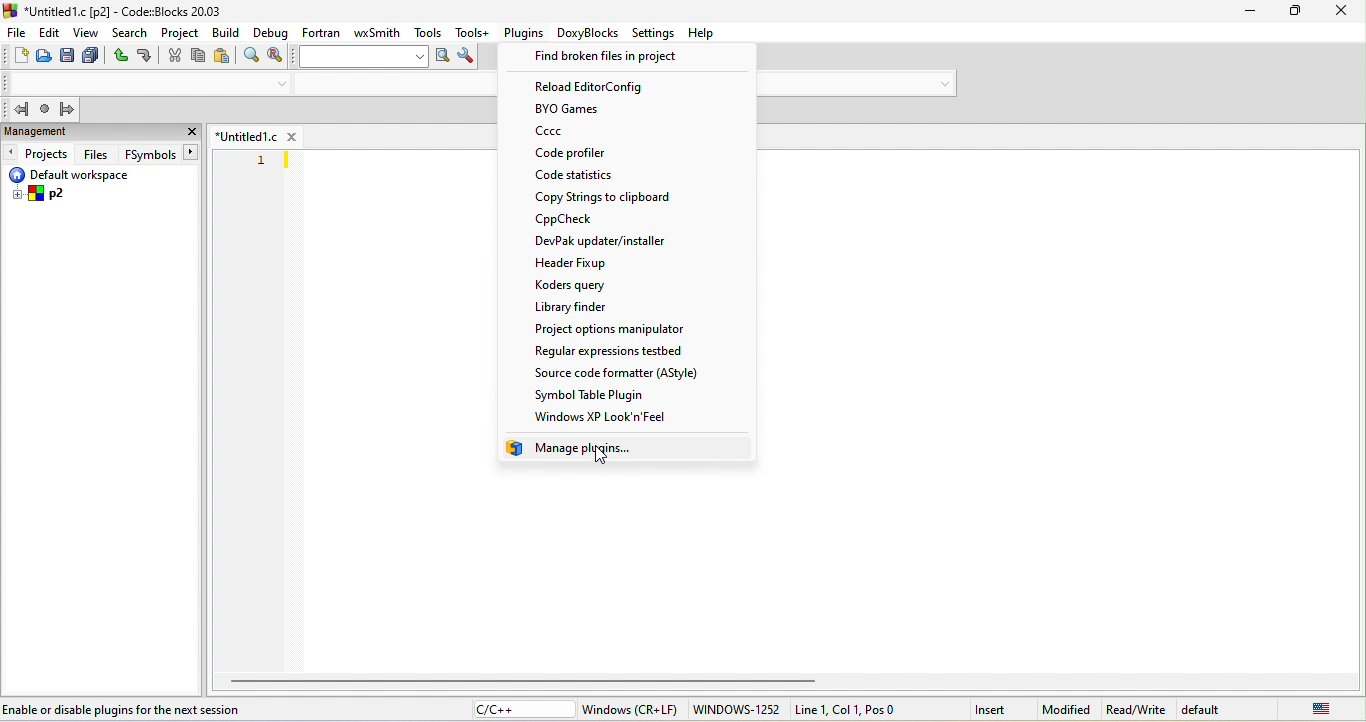 Image resolution: width=1366 pixels, height=722 pixels. What do you see at coordinates (361, 58) in the screenshot?
I see `search text box` at bounding box center [361, 58].